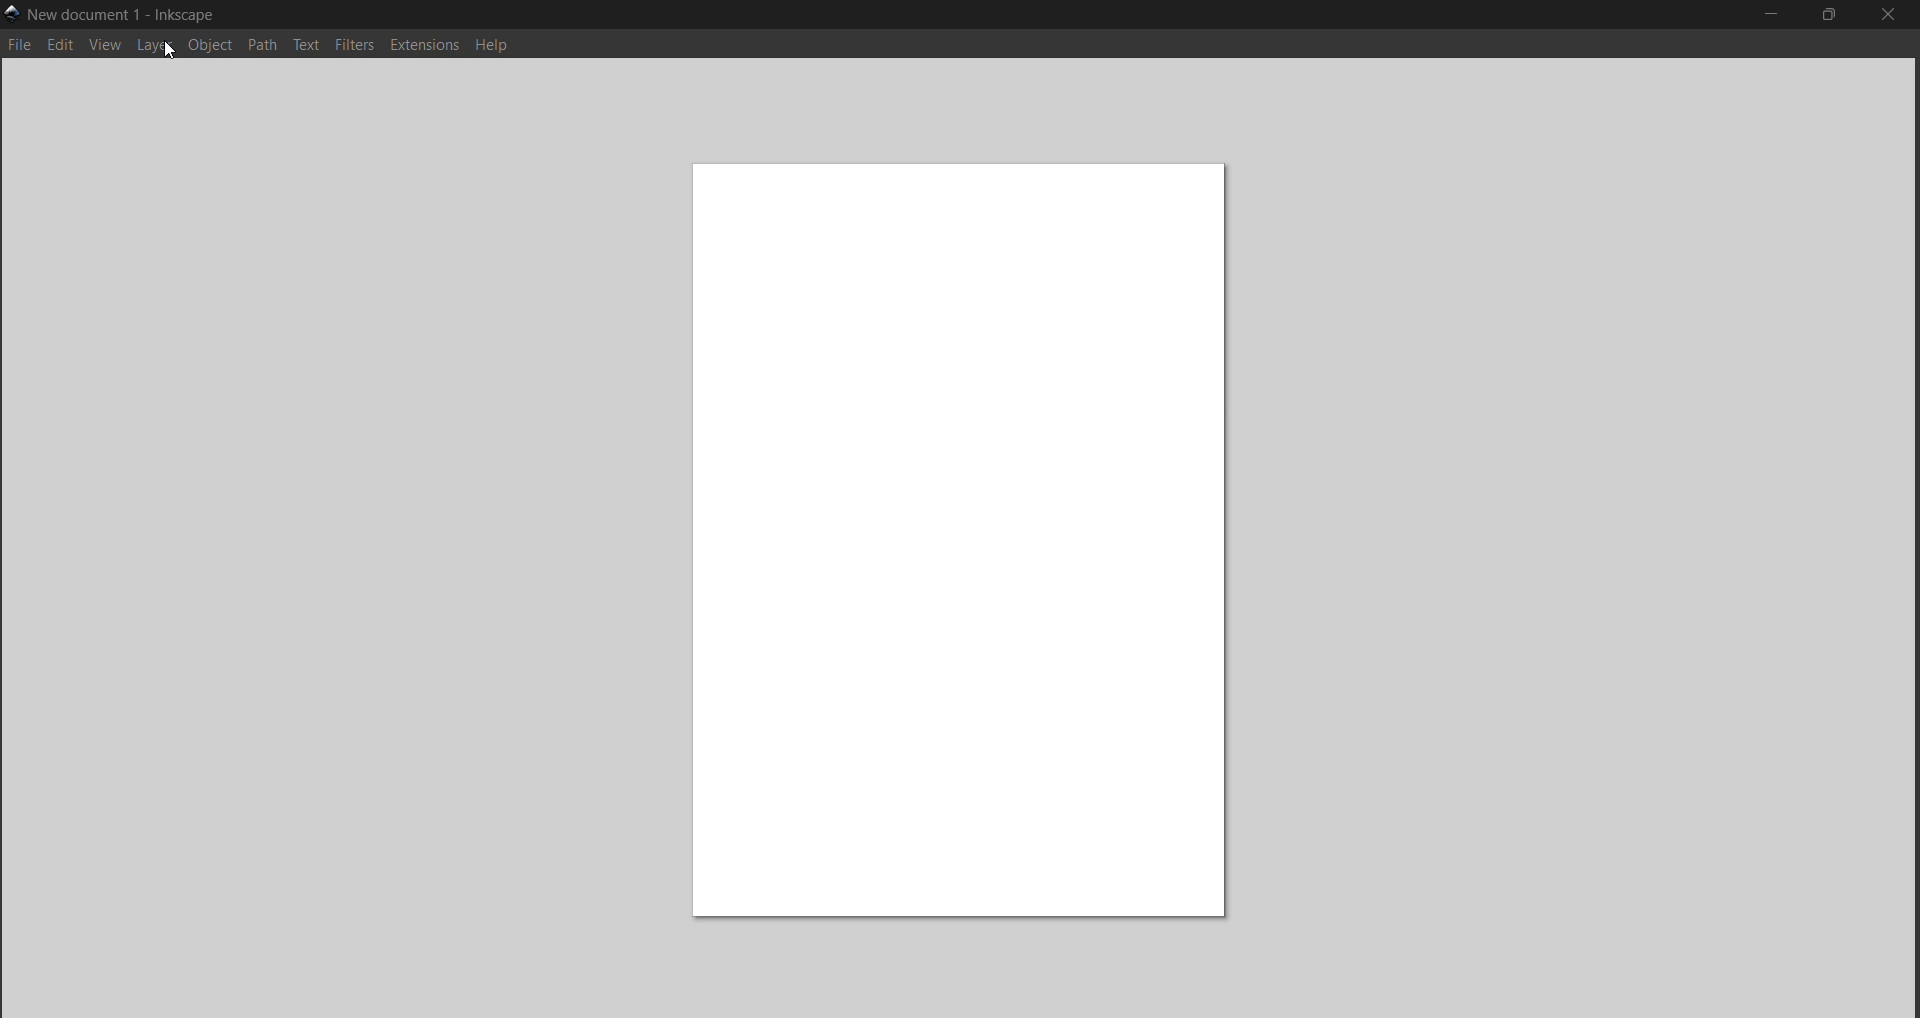 Image resolution: width=1920 pixels, height=1018 pixels. I want to click on filters, so click(354, 46).